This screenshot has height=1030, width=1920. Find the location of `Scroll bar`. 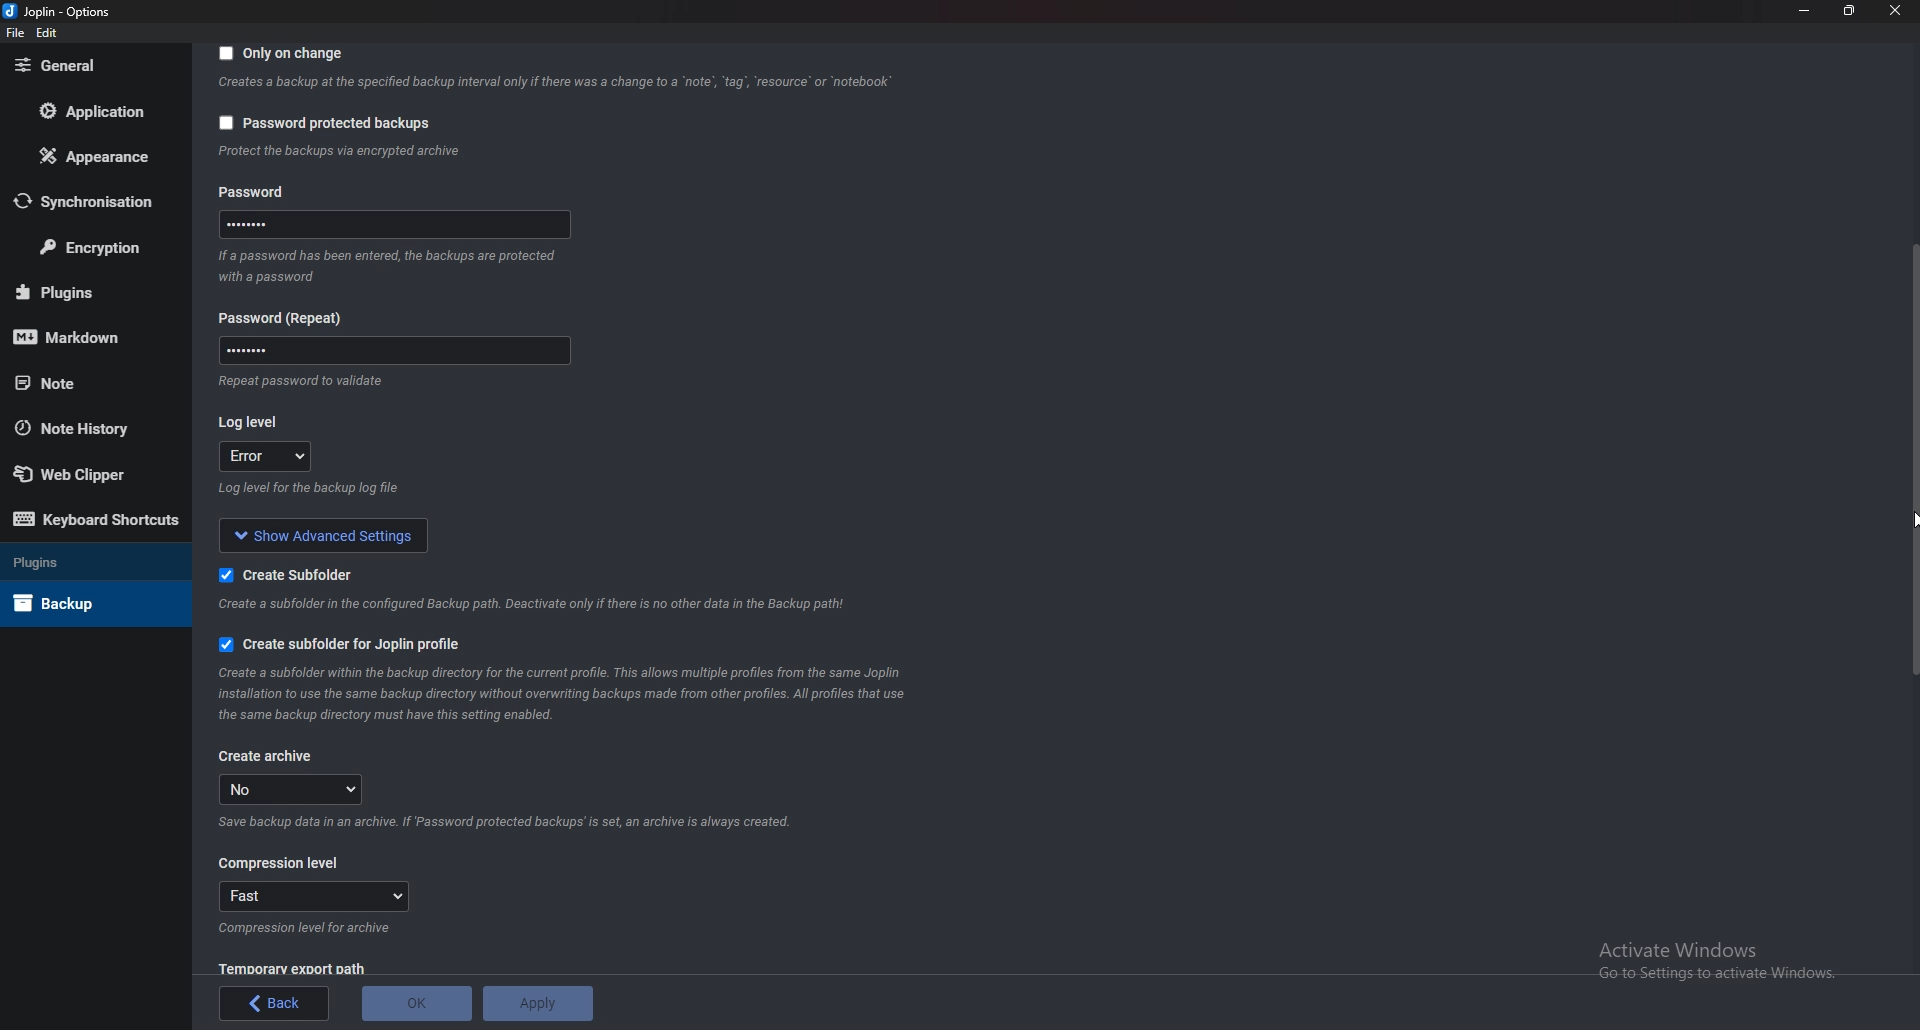

Scroll bar is located at coordinates (1914, 459).